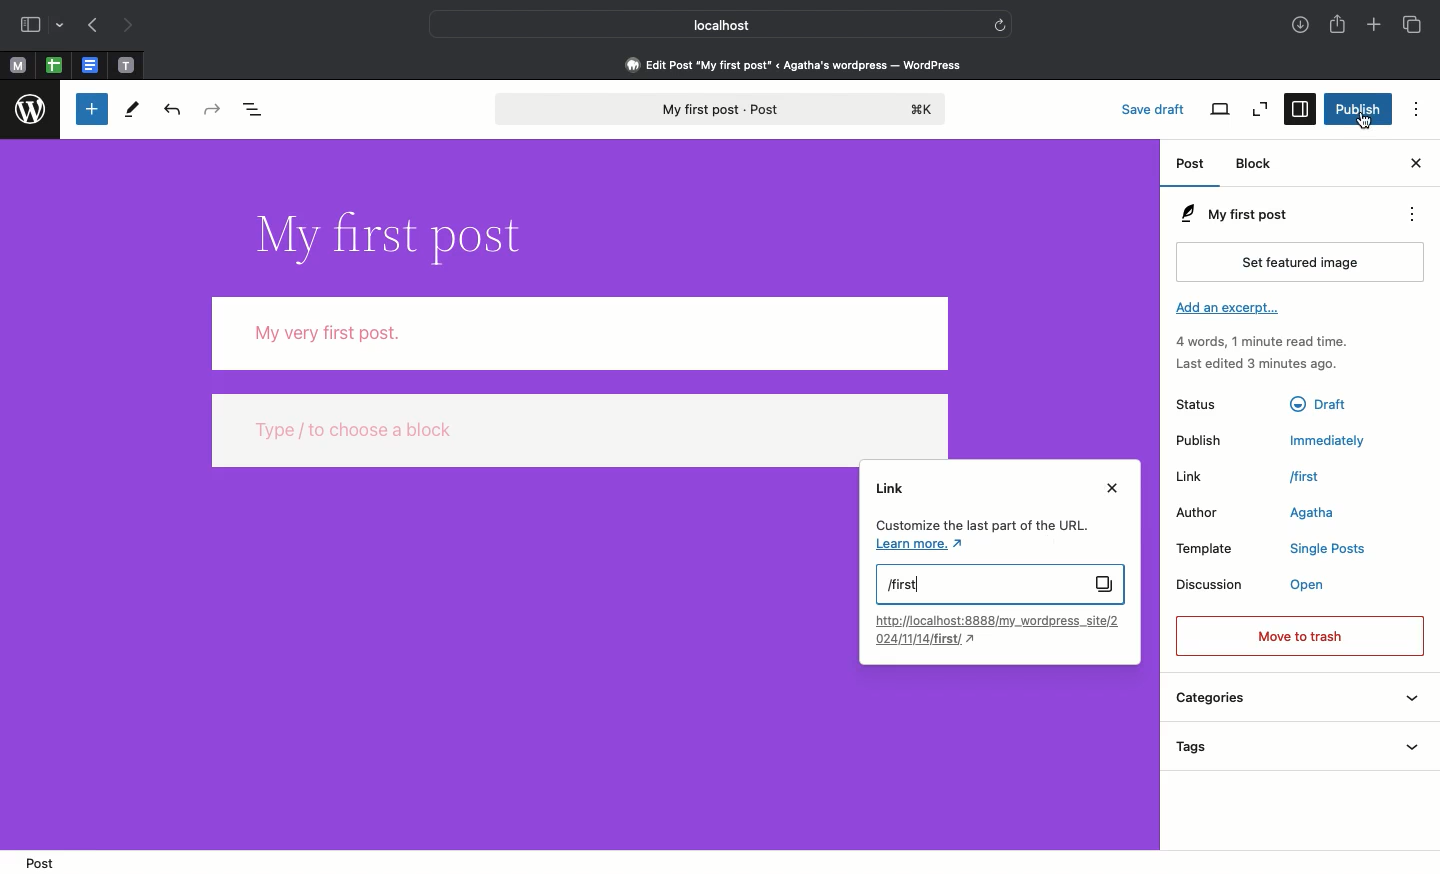 This screenshot has width=1440, height=874. I want to click on Body, so click(581, 333).